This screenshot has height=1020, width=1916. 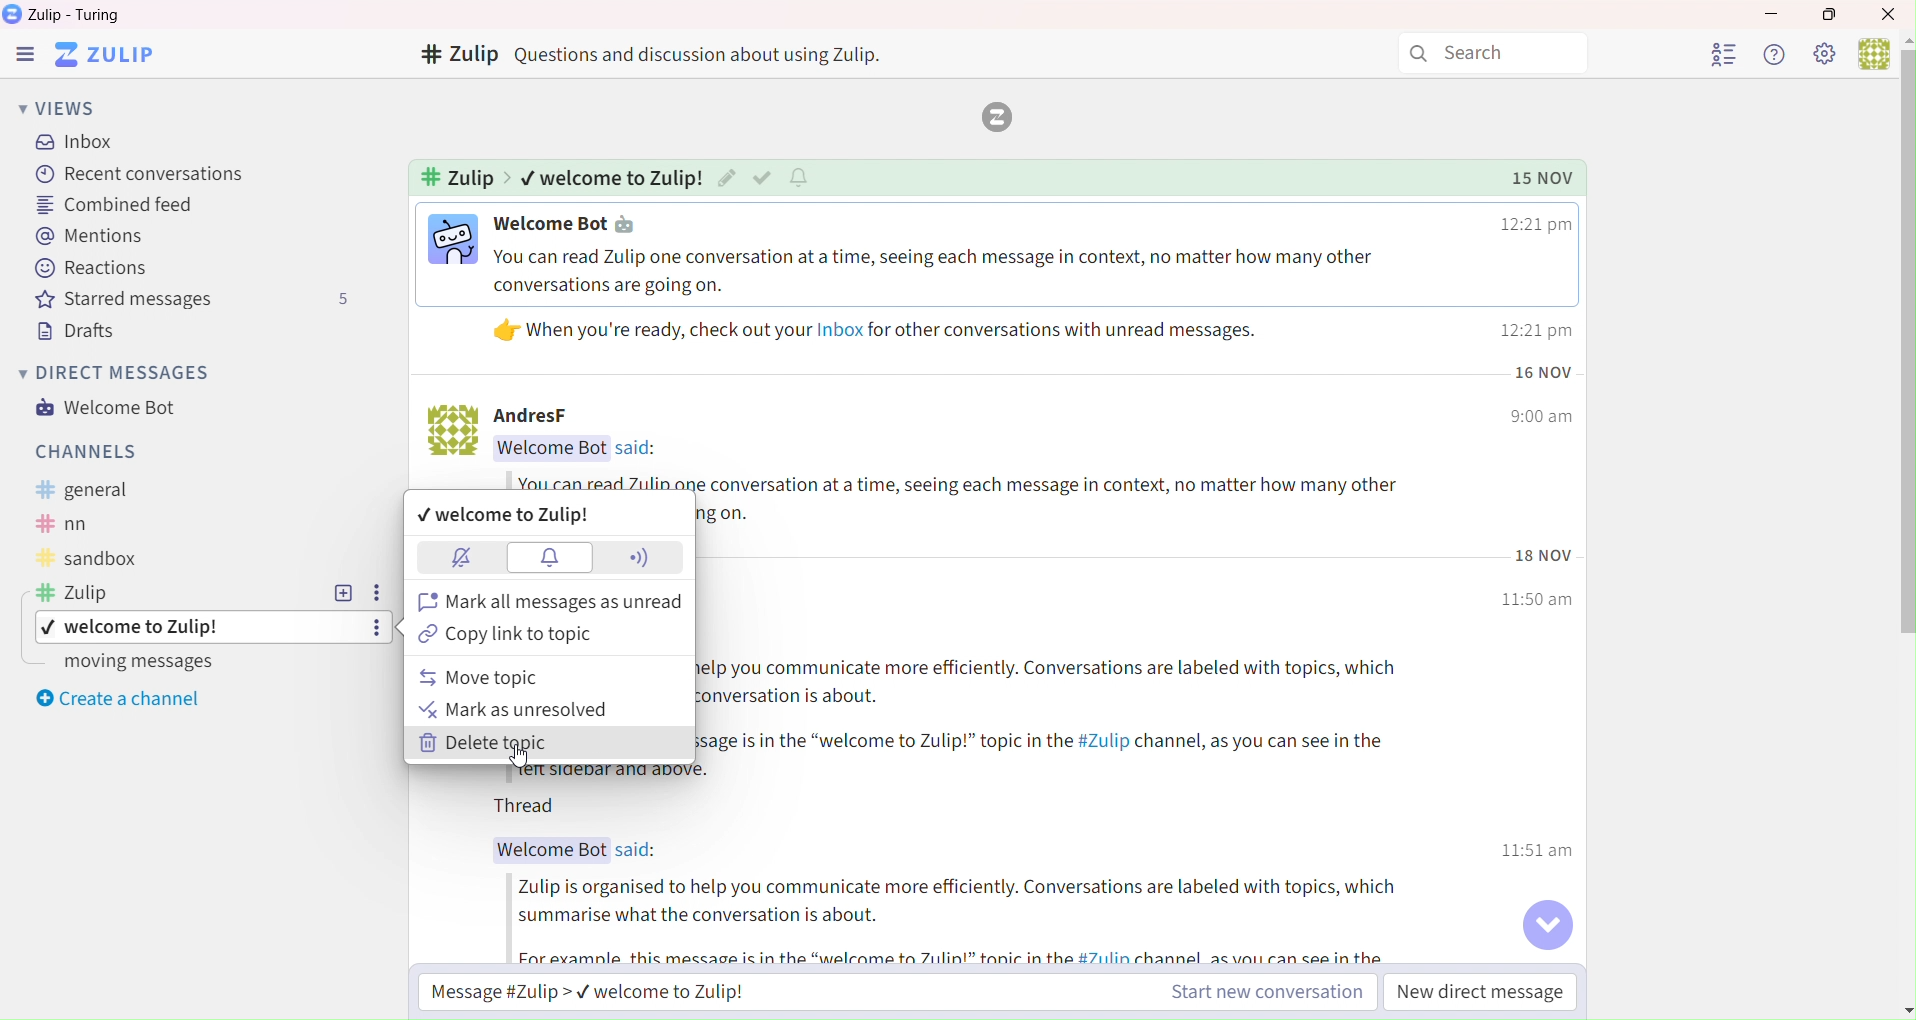 I want to click on Time, so click(x=1543, y=178).